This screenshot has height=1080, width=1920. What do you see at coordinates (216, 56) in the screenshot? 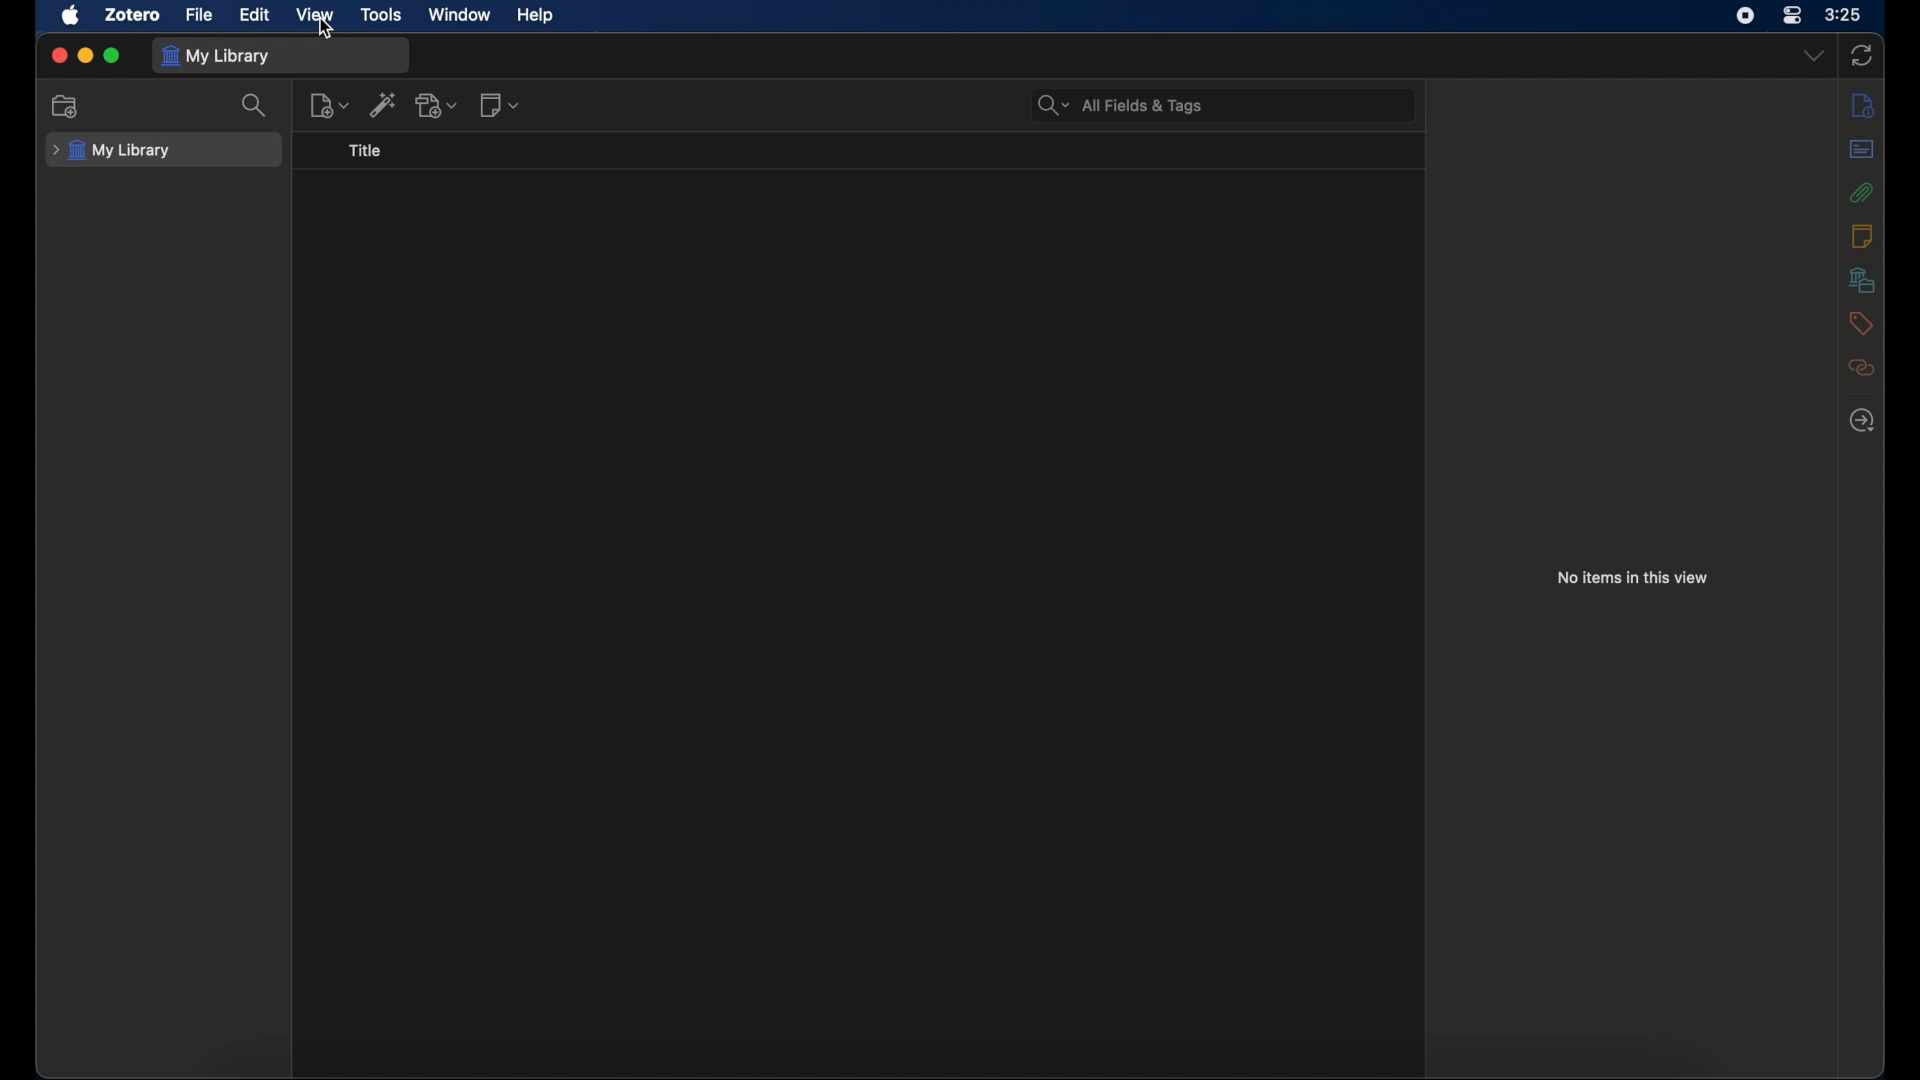
I see `my library` at bounding box center [216, 56].